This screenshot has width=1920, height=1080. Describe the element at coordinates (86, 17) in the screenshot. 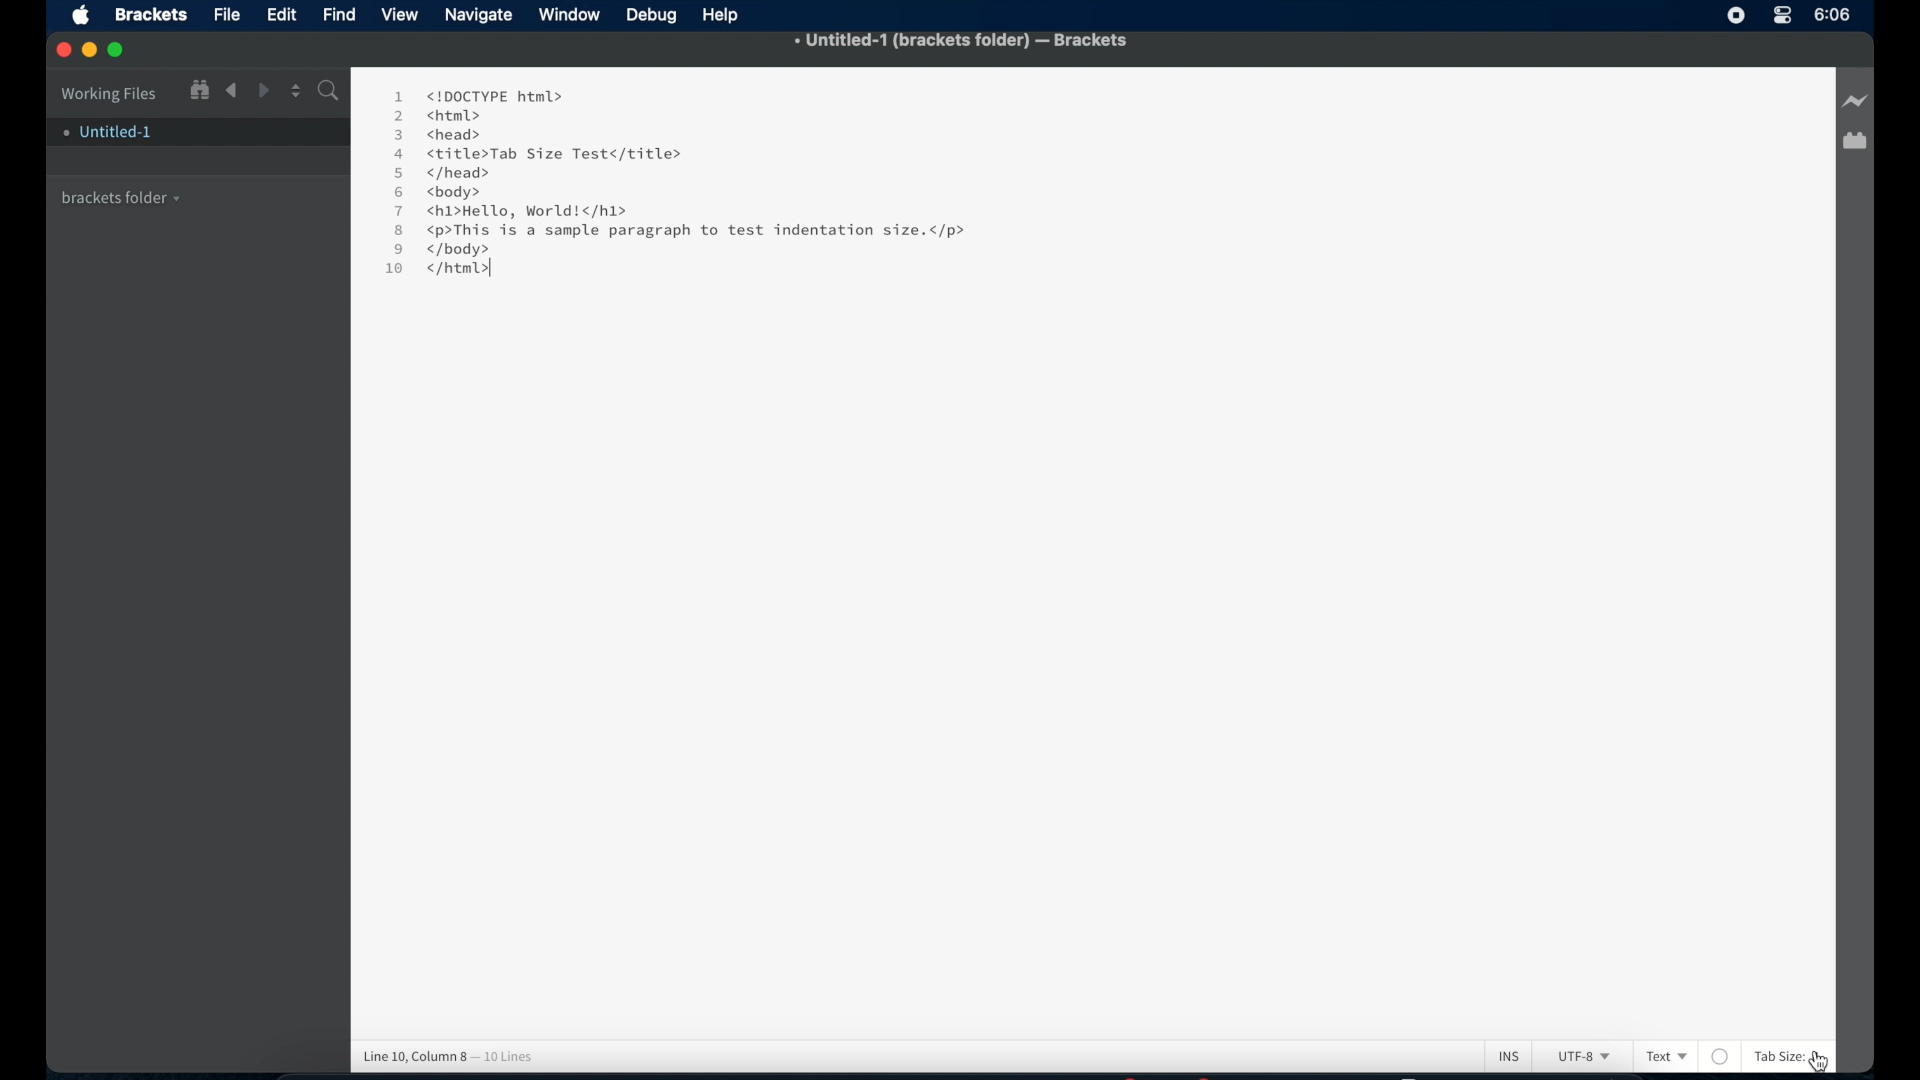

I see `Icon` at that location.